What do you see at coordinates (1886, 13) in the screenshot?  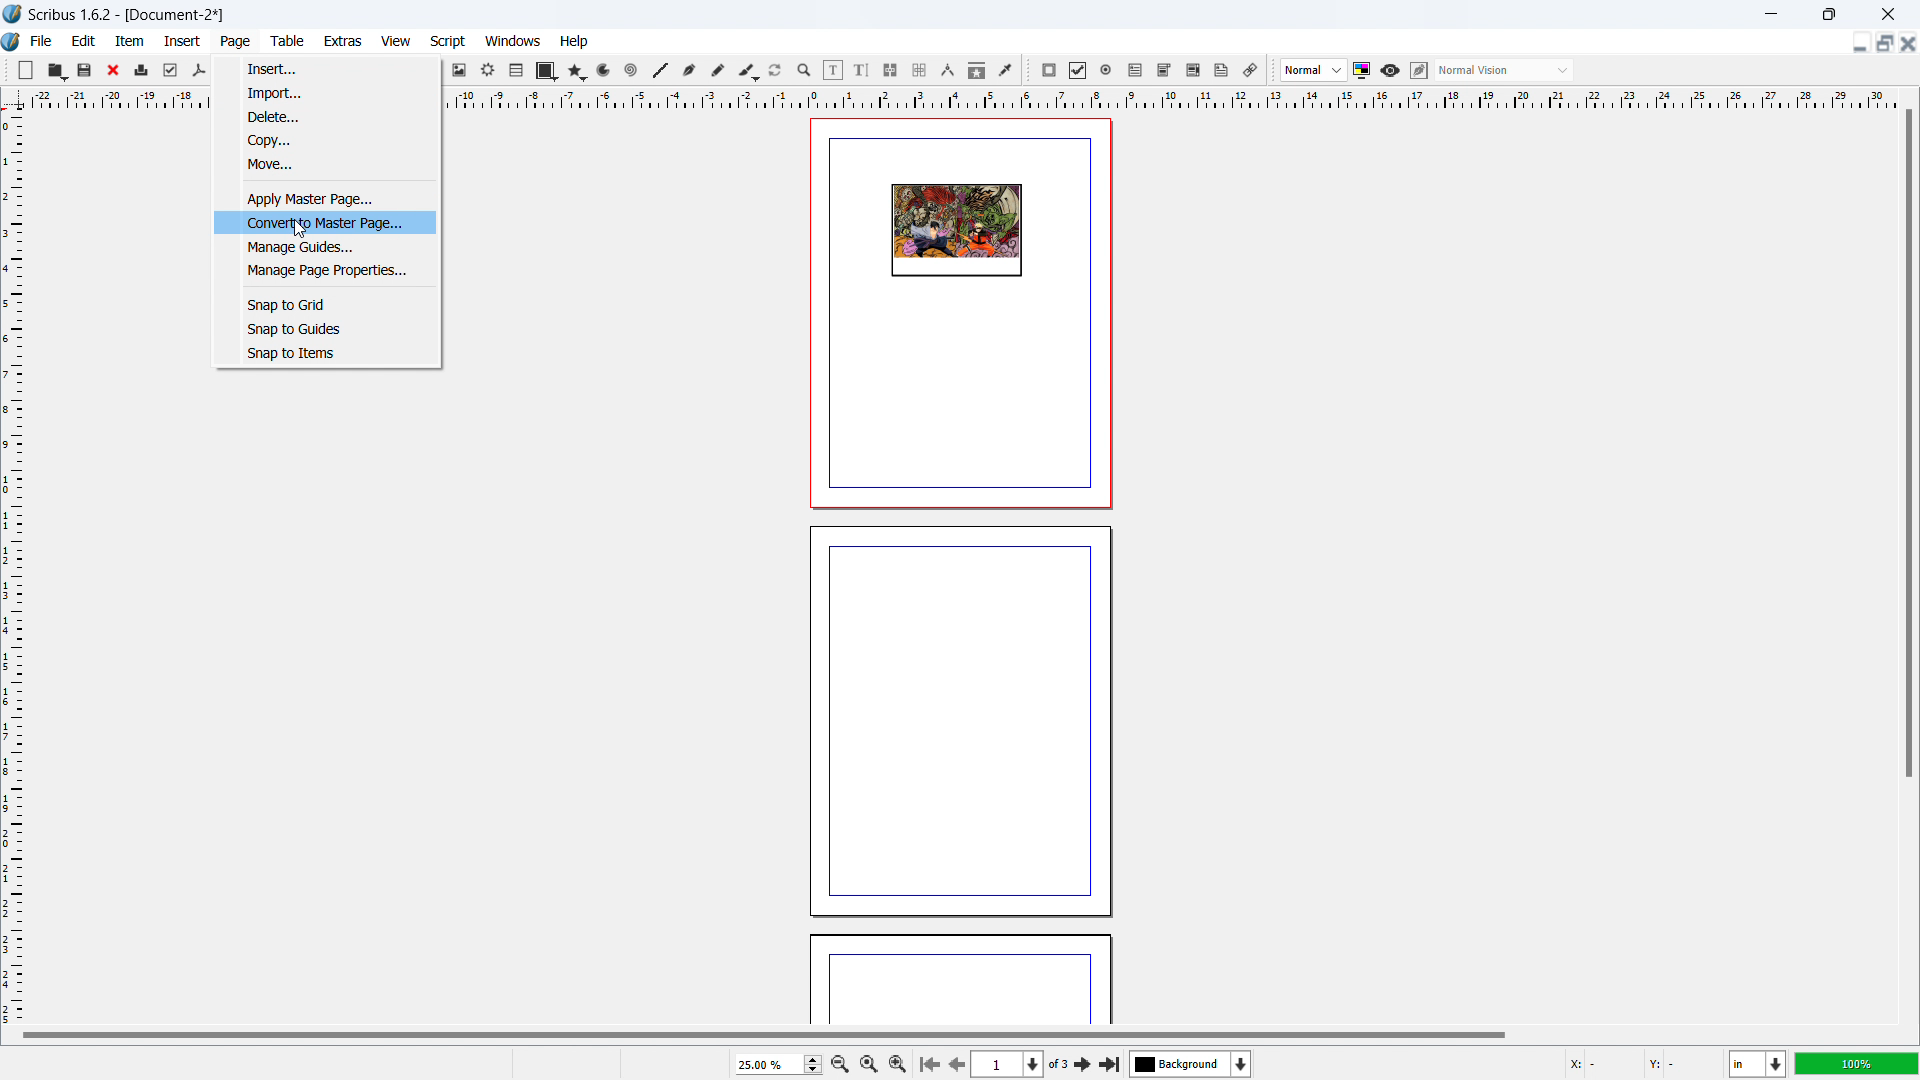 I see `close window` at bounding box center [1886, 13].